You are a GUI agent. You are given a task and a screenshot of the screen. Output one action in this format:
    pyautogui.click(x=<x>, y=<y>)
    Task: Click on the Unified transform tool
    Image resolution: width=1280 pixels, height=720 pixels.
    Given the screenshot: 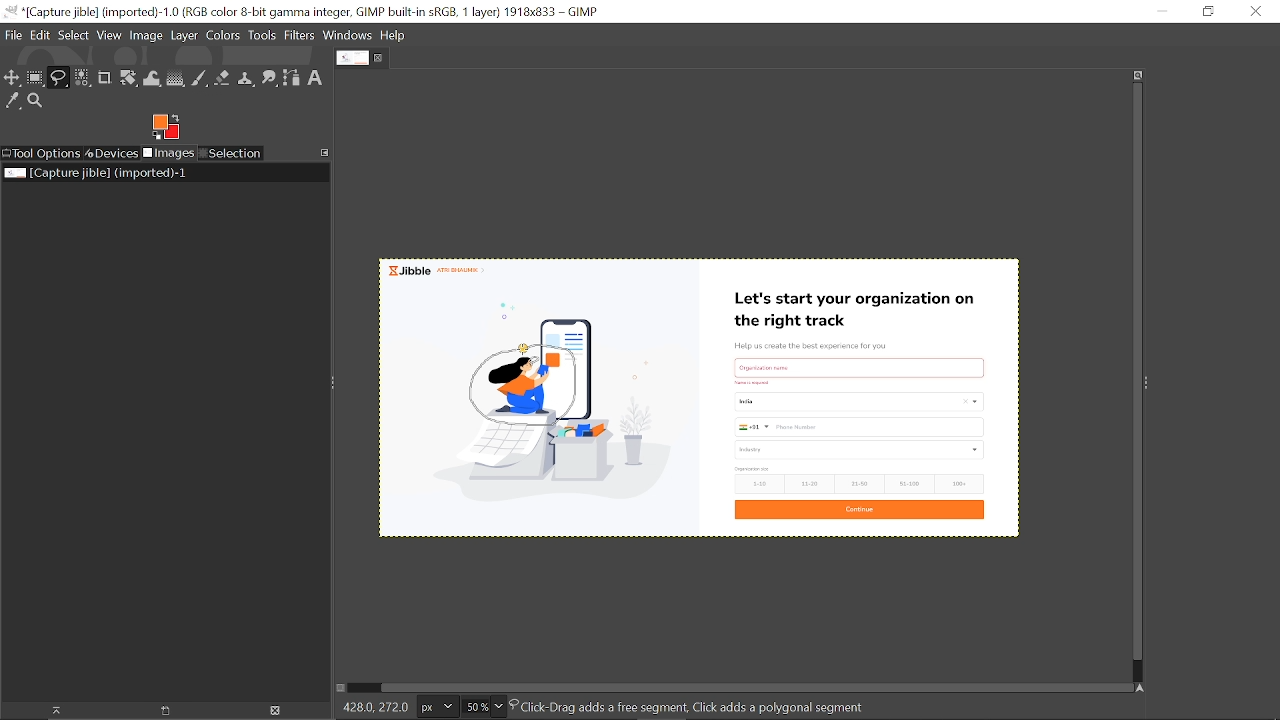 What is the action you would take?
    pyautogui.click(x=128, y=79)
    